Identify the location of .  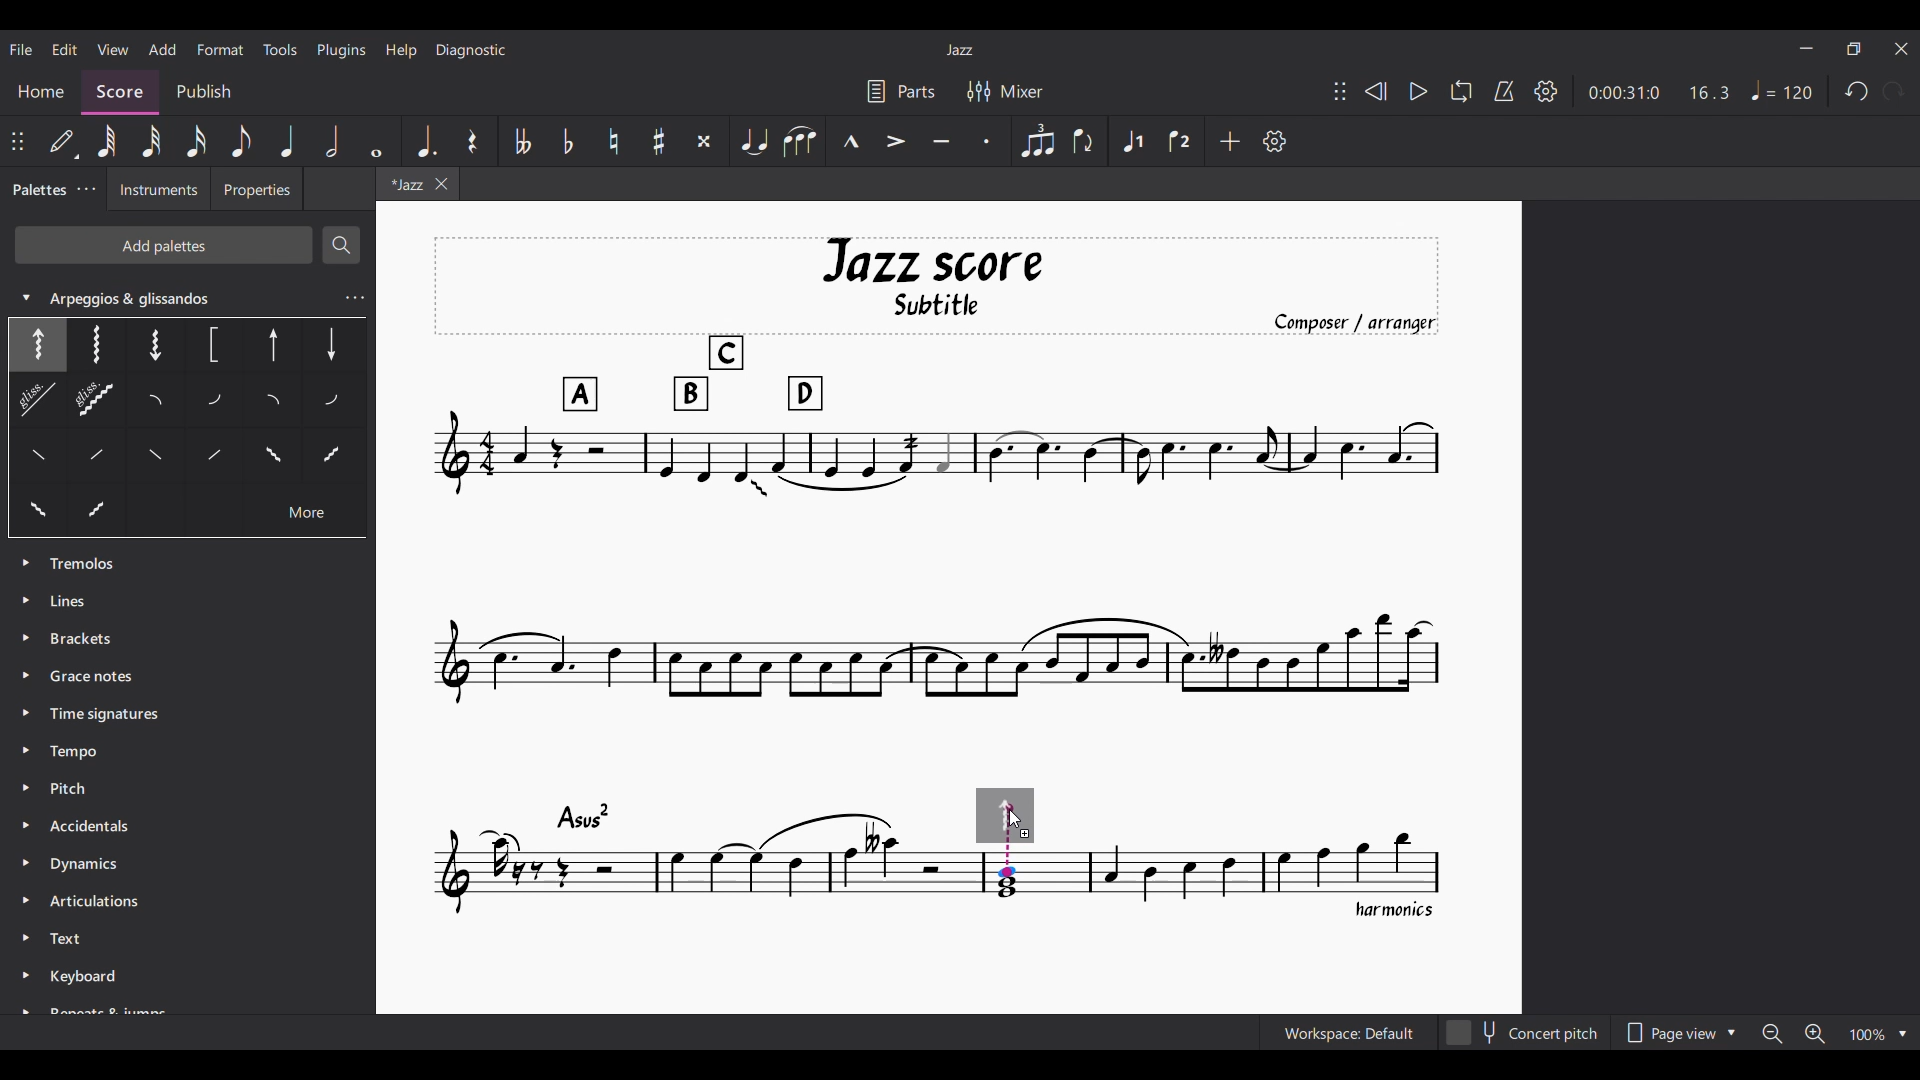
(332, 404).